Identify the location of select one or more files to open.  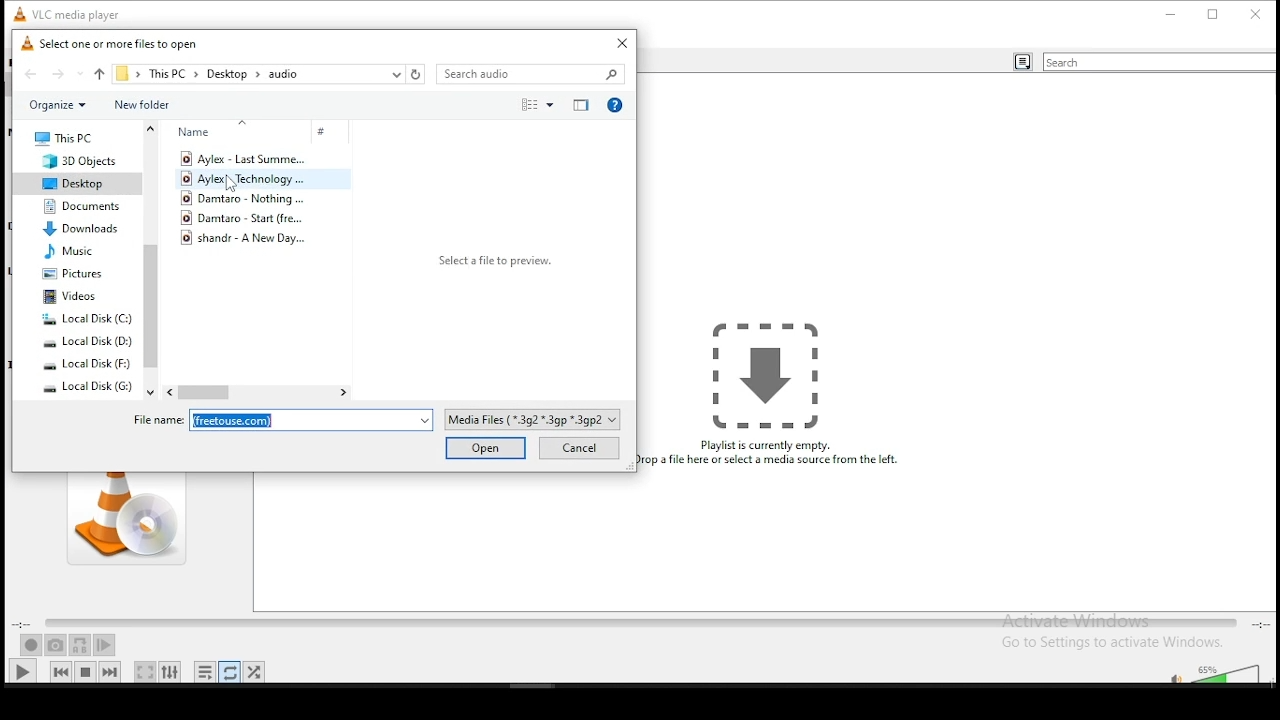
(115, 45).